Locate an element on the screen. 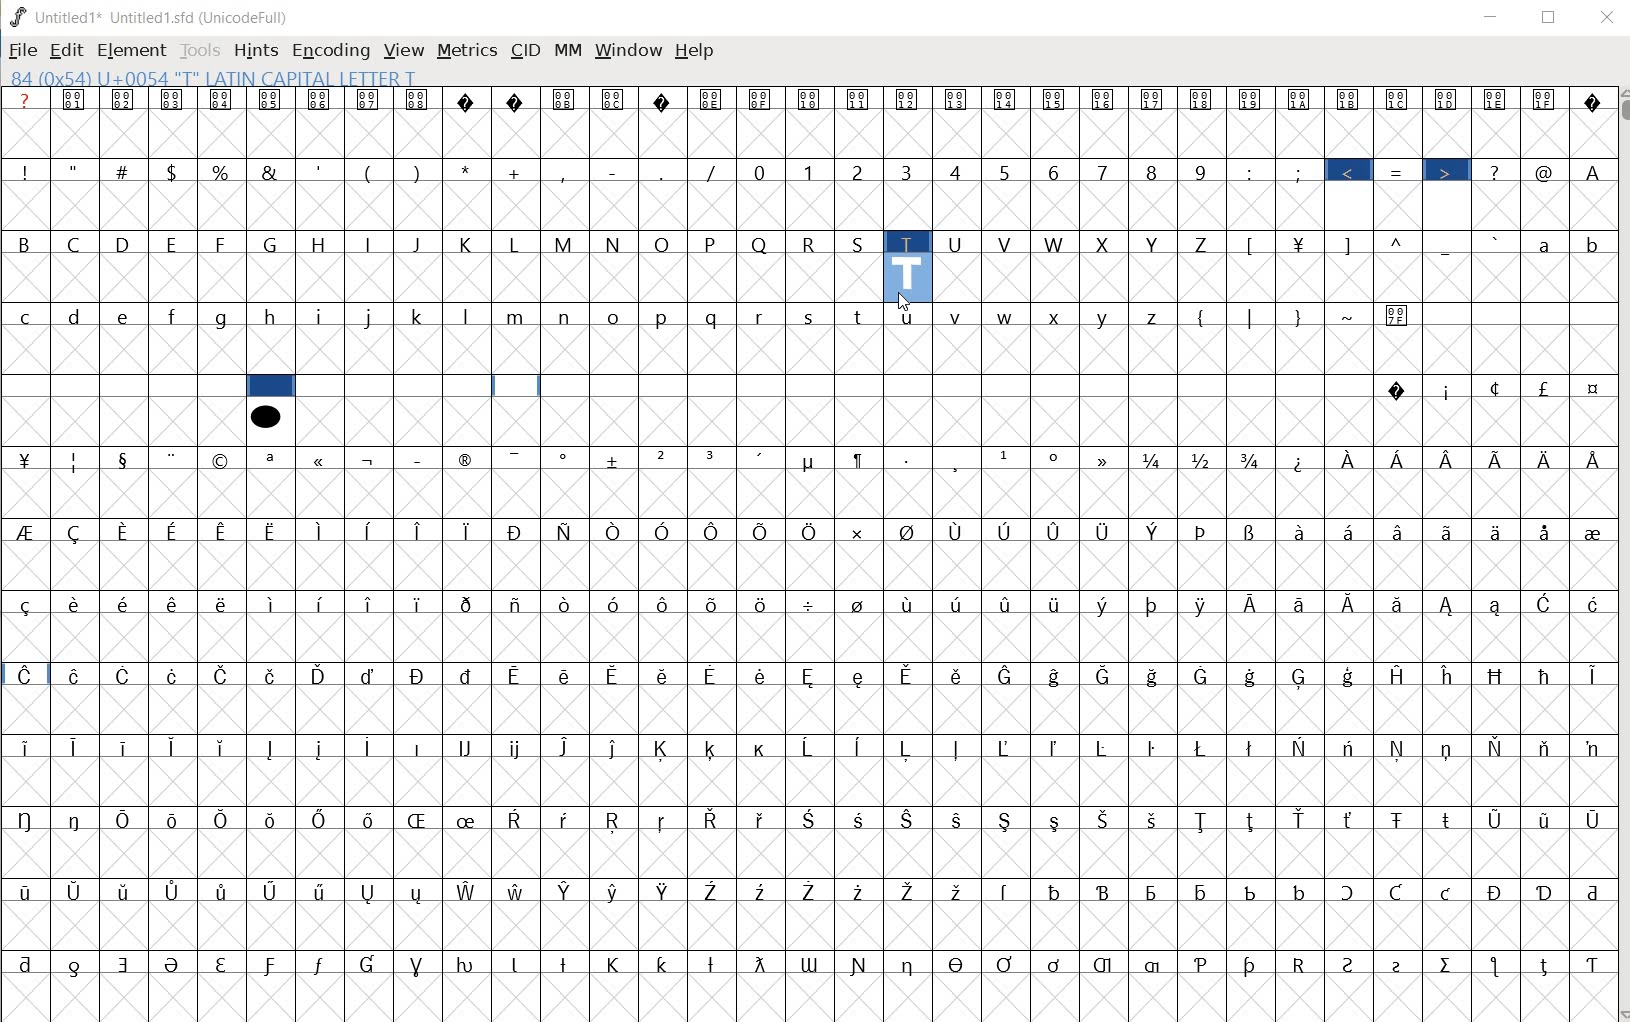 This screenshot has height=1022, width=1630. @ is located at coordinates (1547, 172).